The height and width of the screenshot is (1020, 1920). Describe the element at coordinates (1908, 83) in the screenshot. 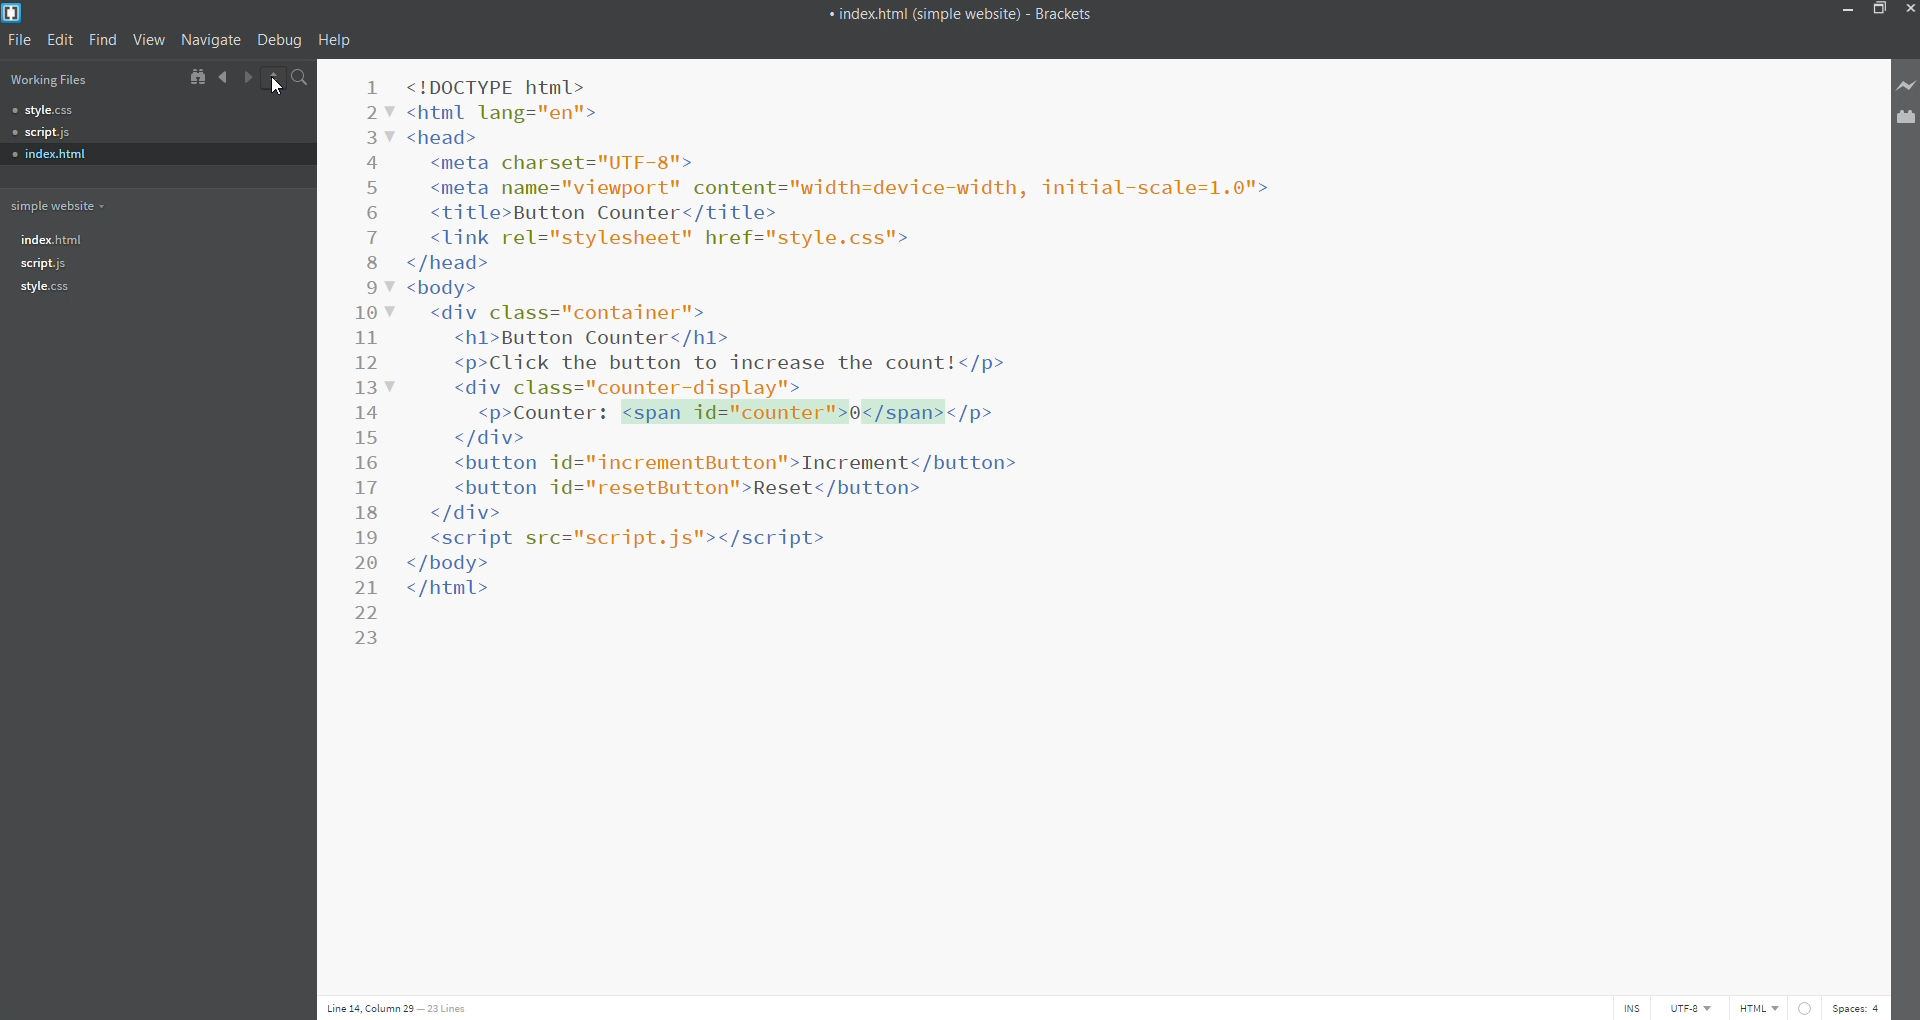

I see `live preview` at that location.